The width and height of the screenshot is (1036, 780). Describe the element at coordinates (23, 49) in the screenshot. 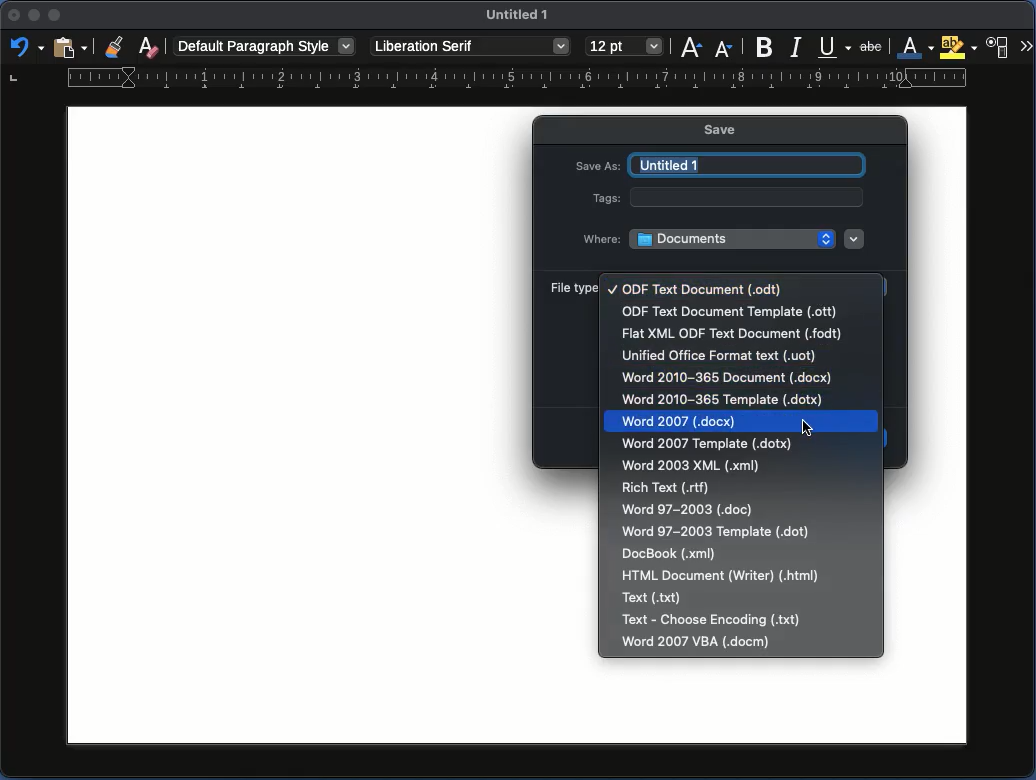

I see `Redo` at that location.